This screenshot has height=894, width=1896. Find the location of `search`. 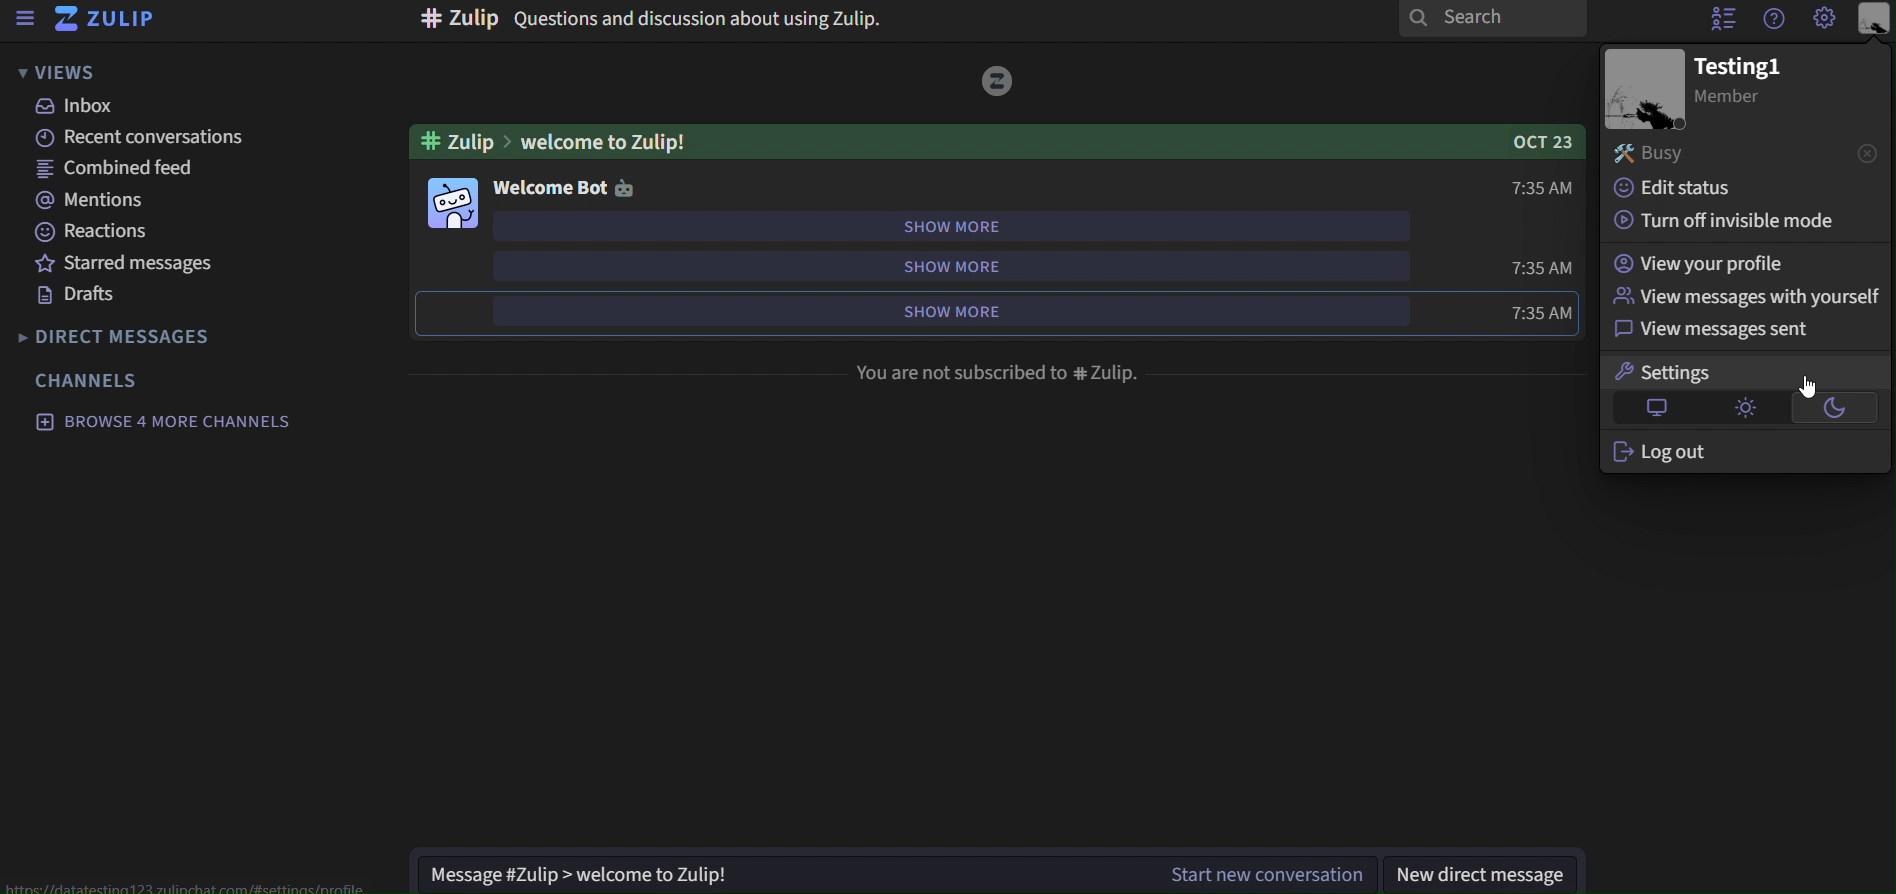

search is located at coordinates (1493, 20).